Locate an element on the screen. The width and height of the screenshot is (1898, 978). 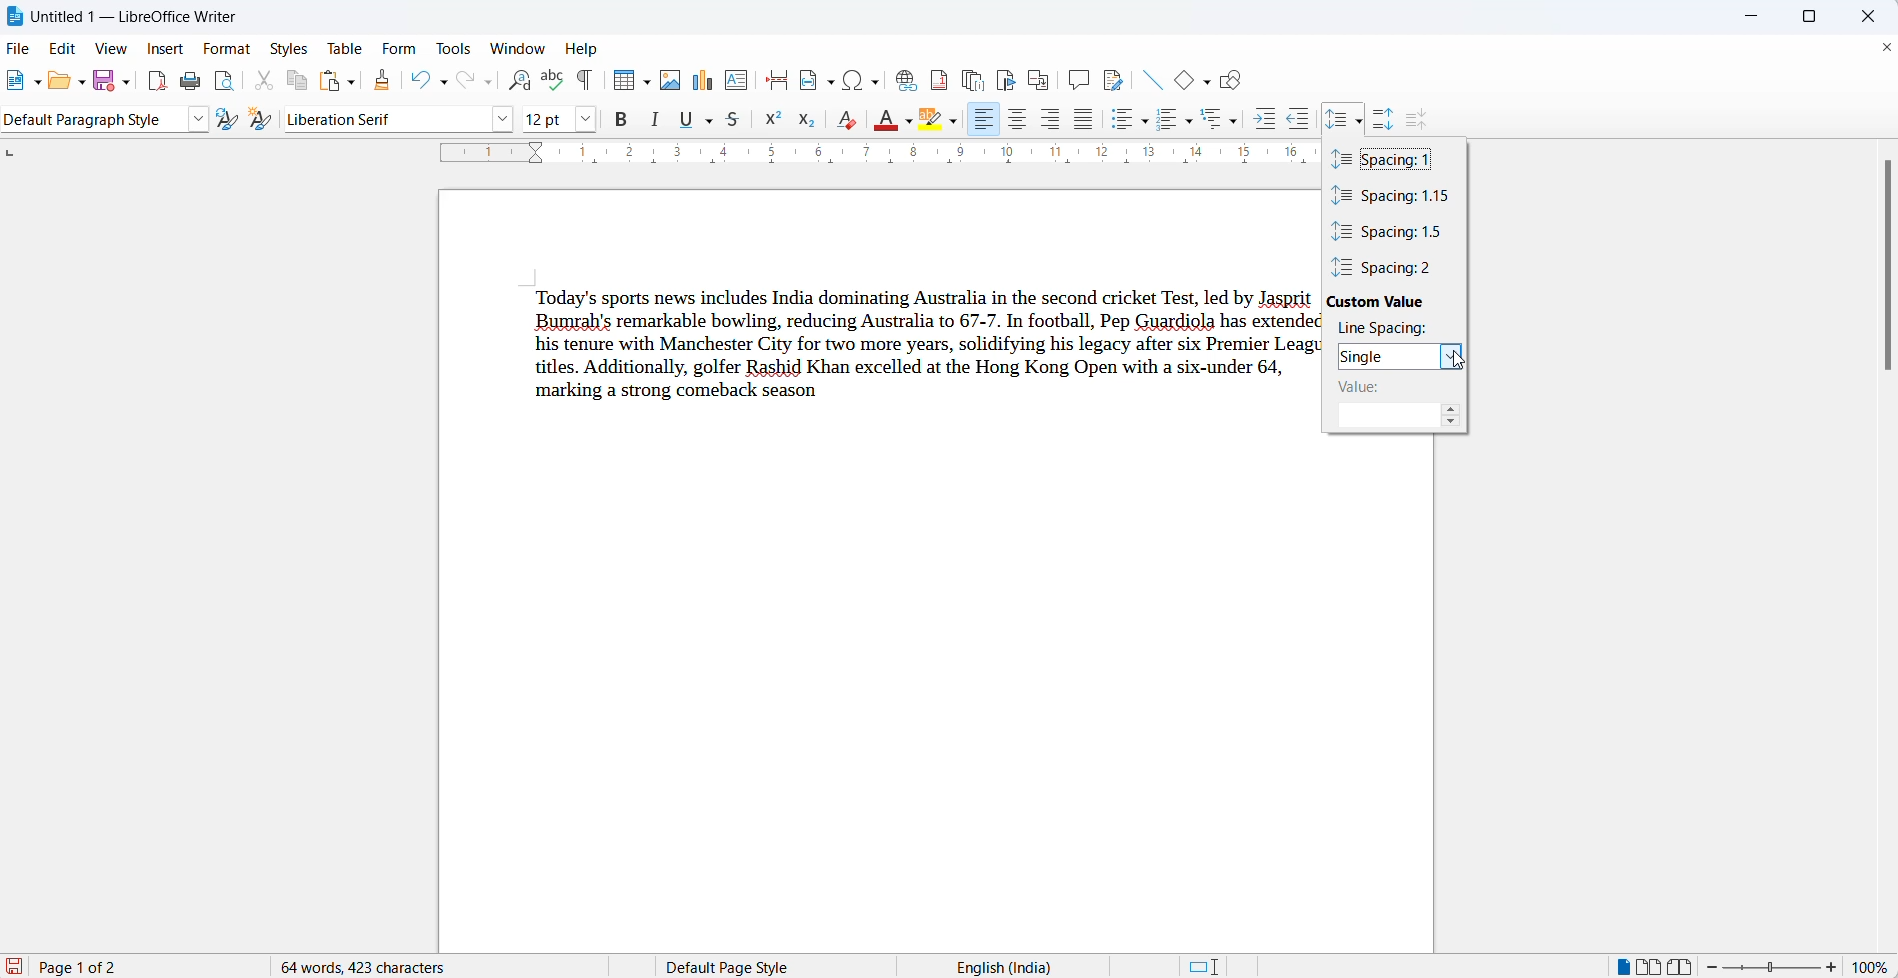
close is located at coordinates (1863, 15).